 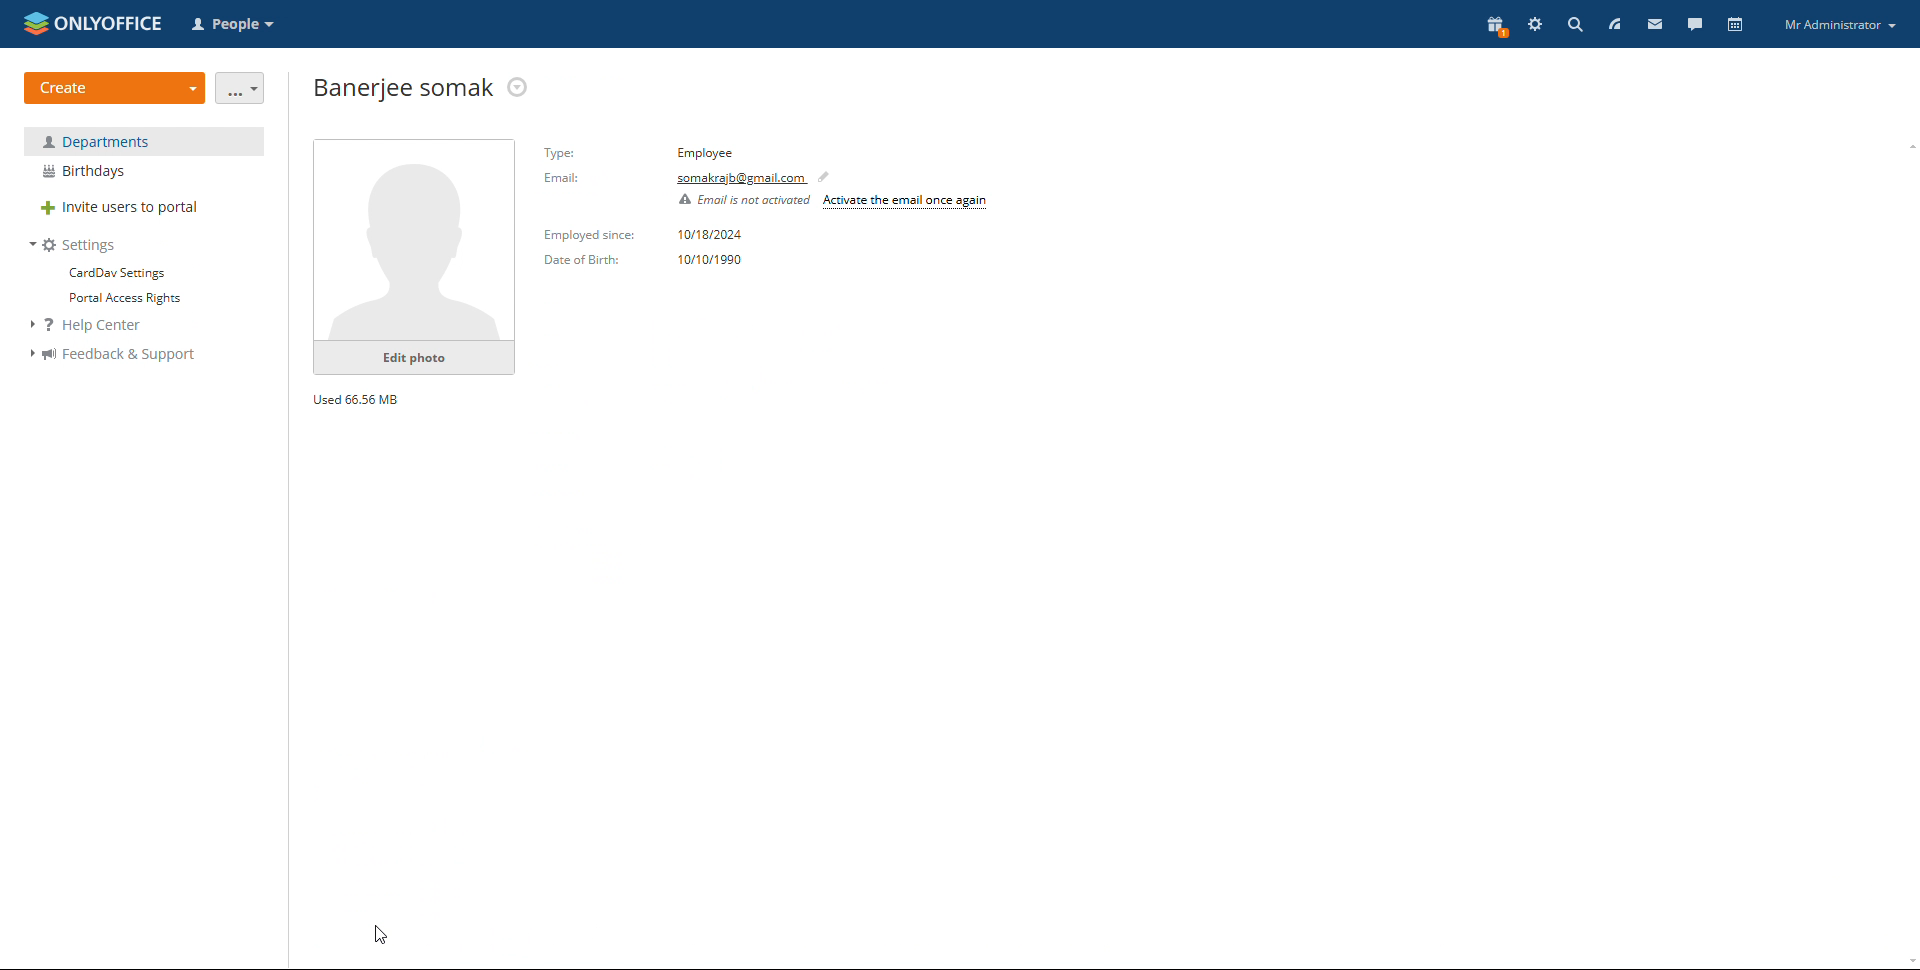 What do you see at coordinates (561, 152) in the screenshot?
I see `Type:` at bounding box center [561, 152].